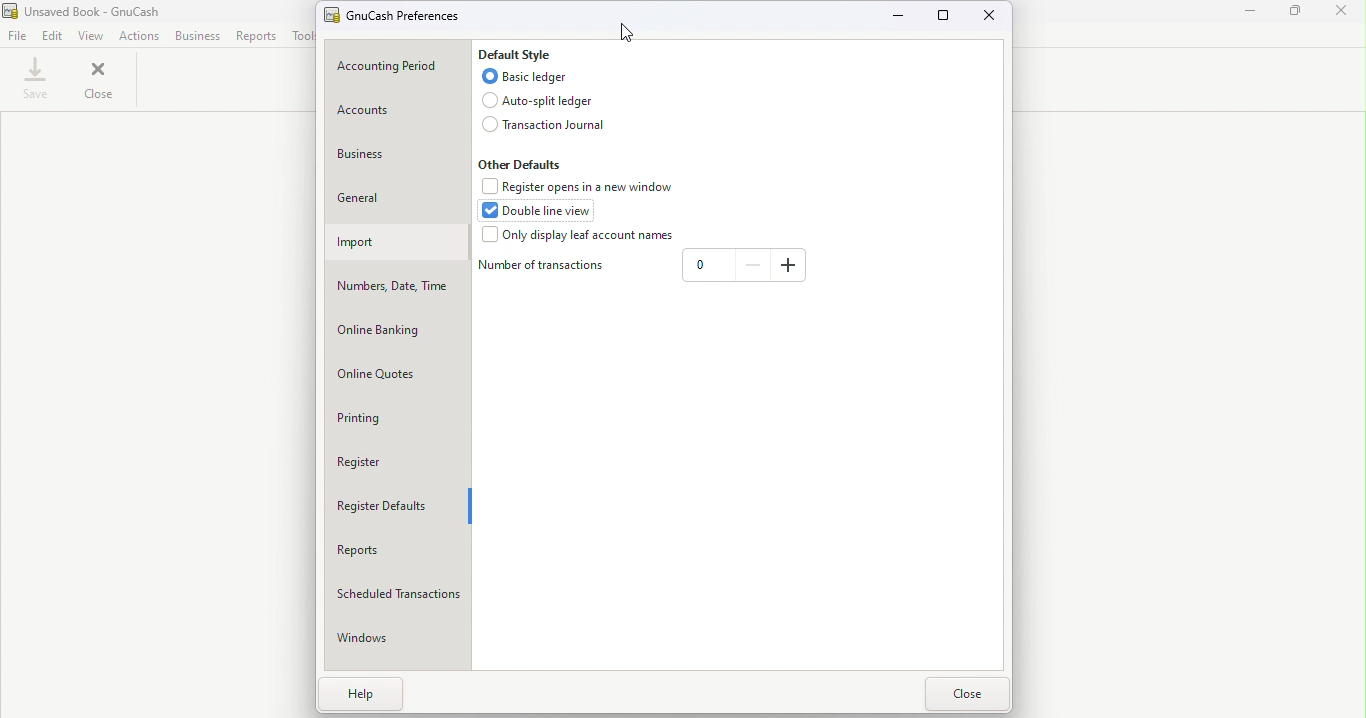 This screenshot has width=1366, height=718. What do you see at coordinates (397, 462) in the screenshot?
I see `Register` at bounding box center [397, 462].